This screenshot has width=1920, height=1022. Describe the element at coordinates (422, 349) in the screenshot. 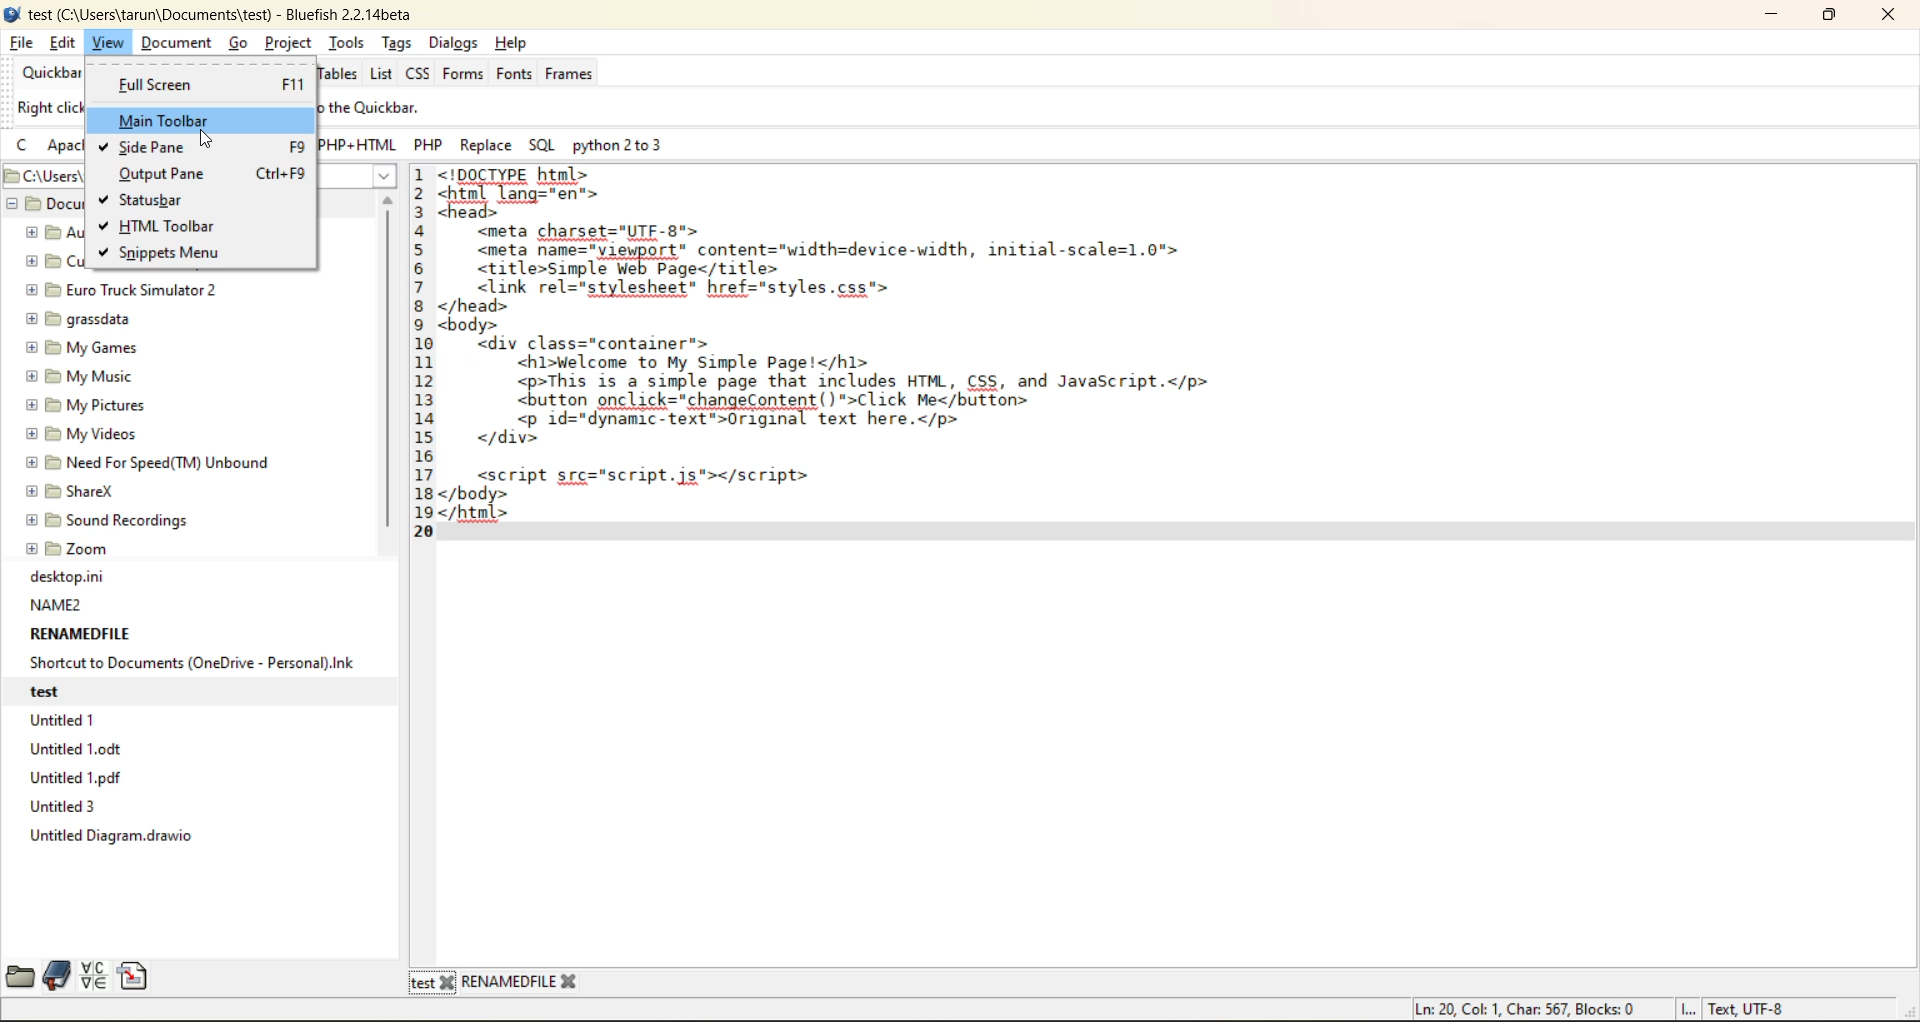

I see `line numbers` at that location.